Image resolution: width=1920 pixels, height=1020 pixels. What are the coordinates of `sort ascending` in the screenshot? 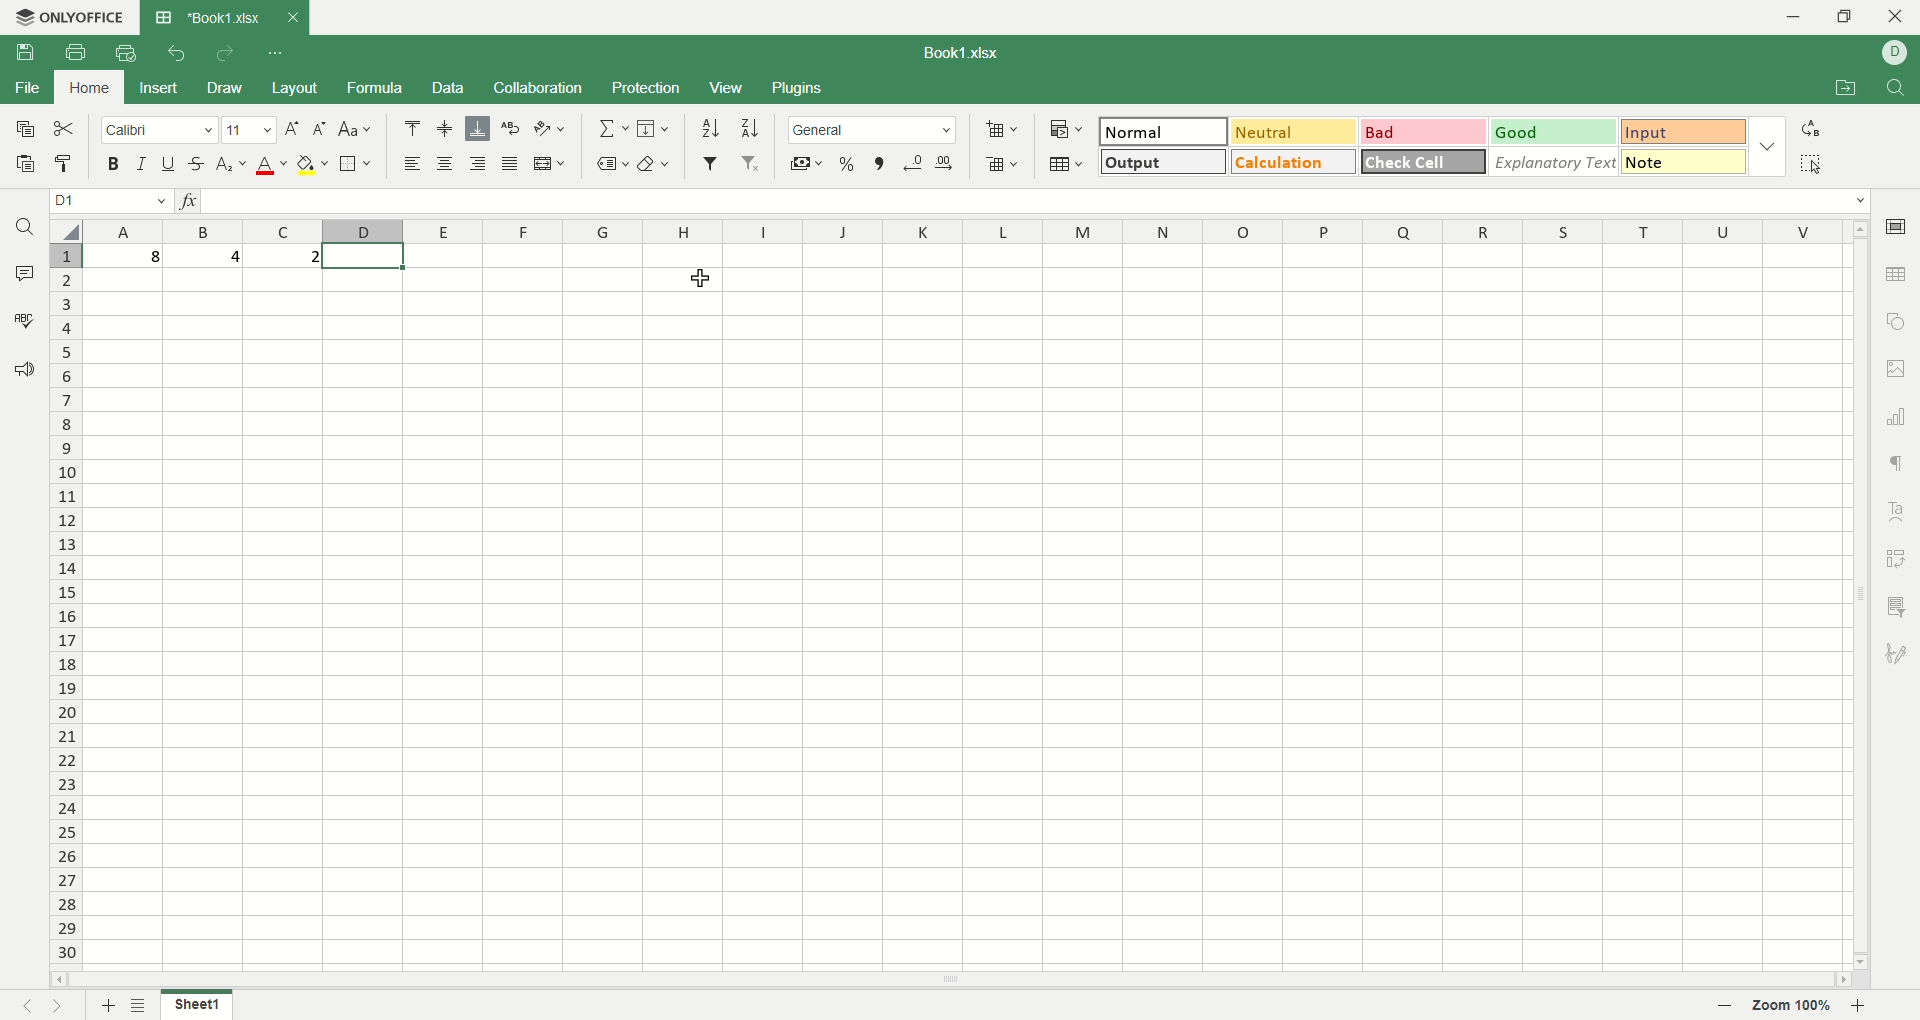 It's located at (712, 128).